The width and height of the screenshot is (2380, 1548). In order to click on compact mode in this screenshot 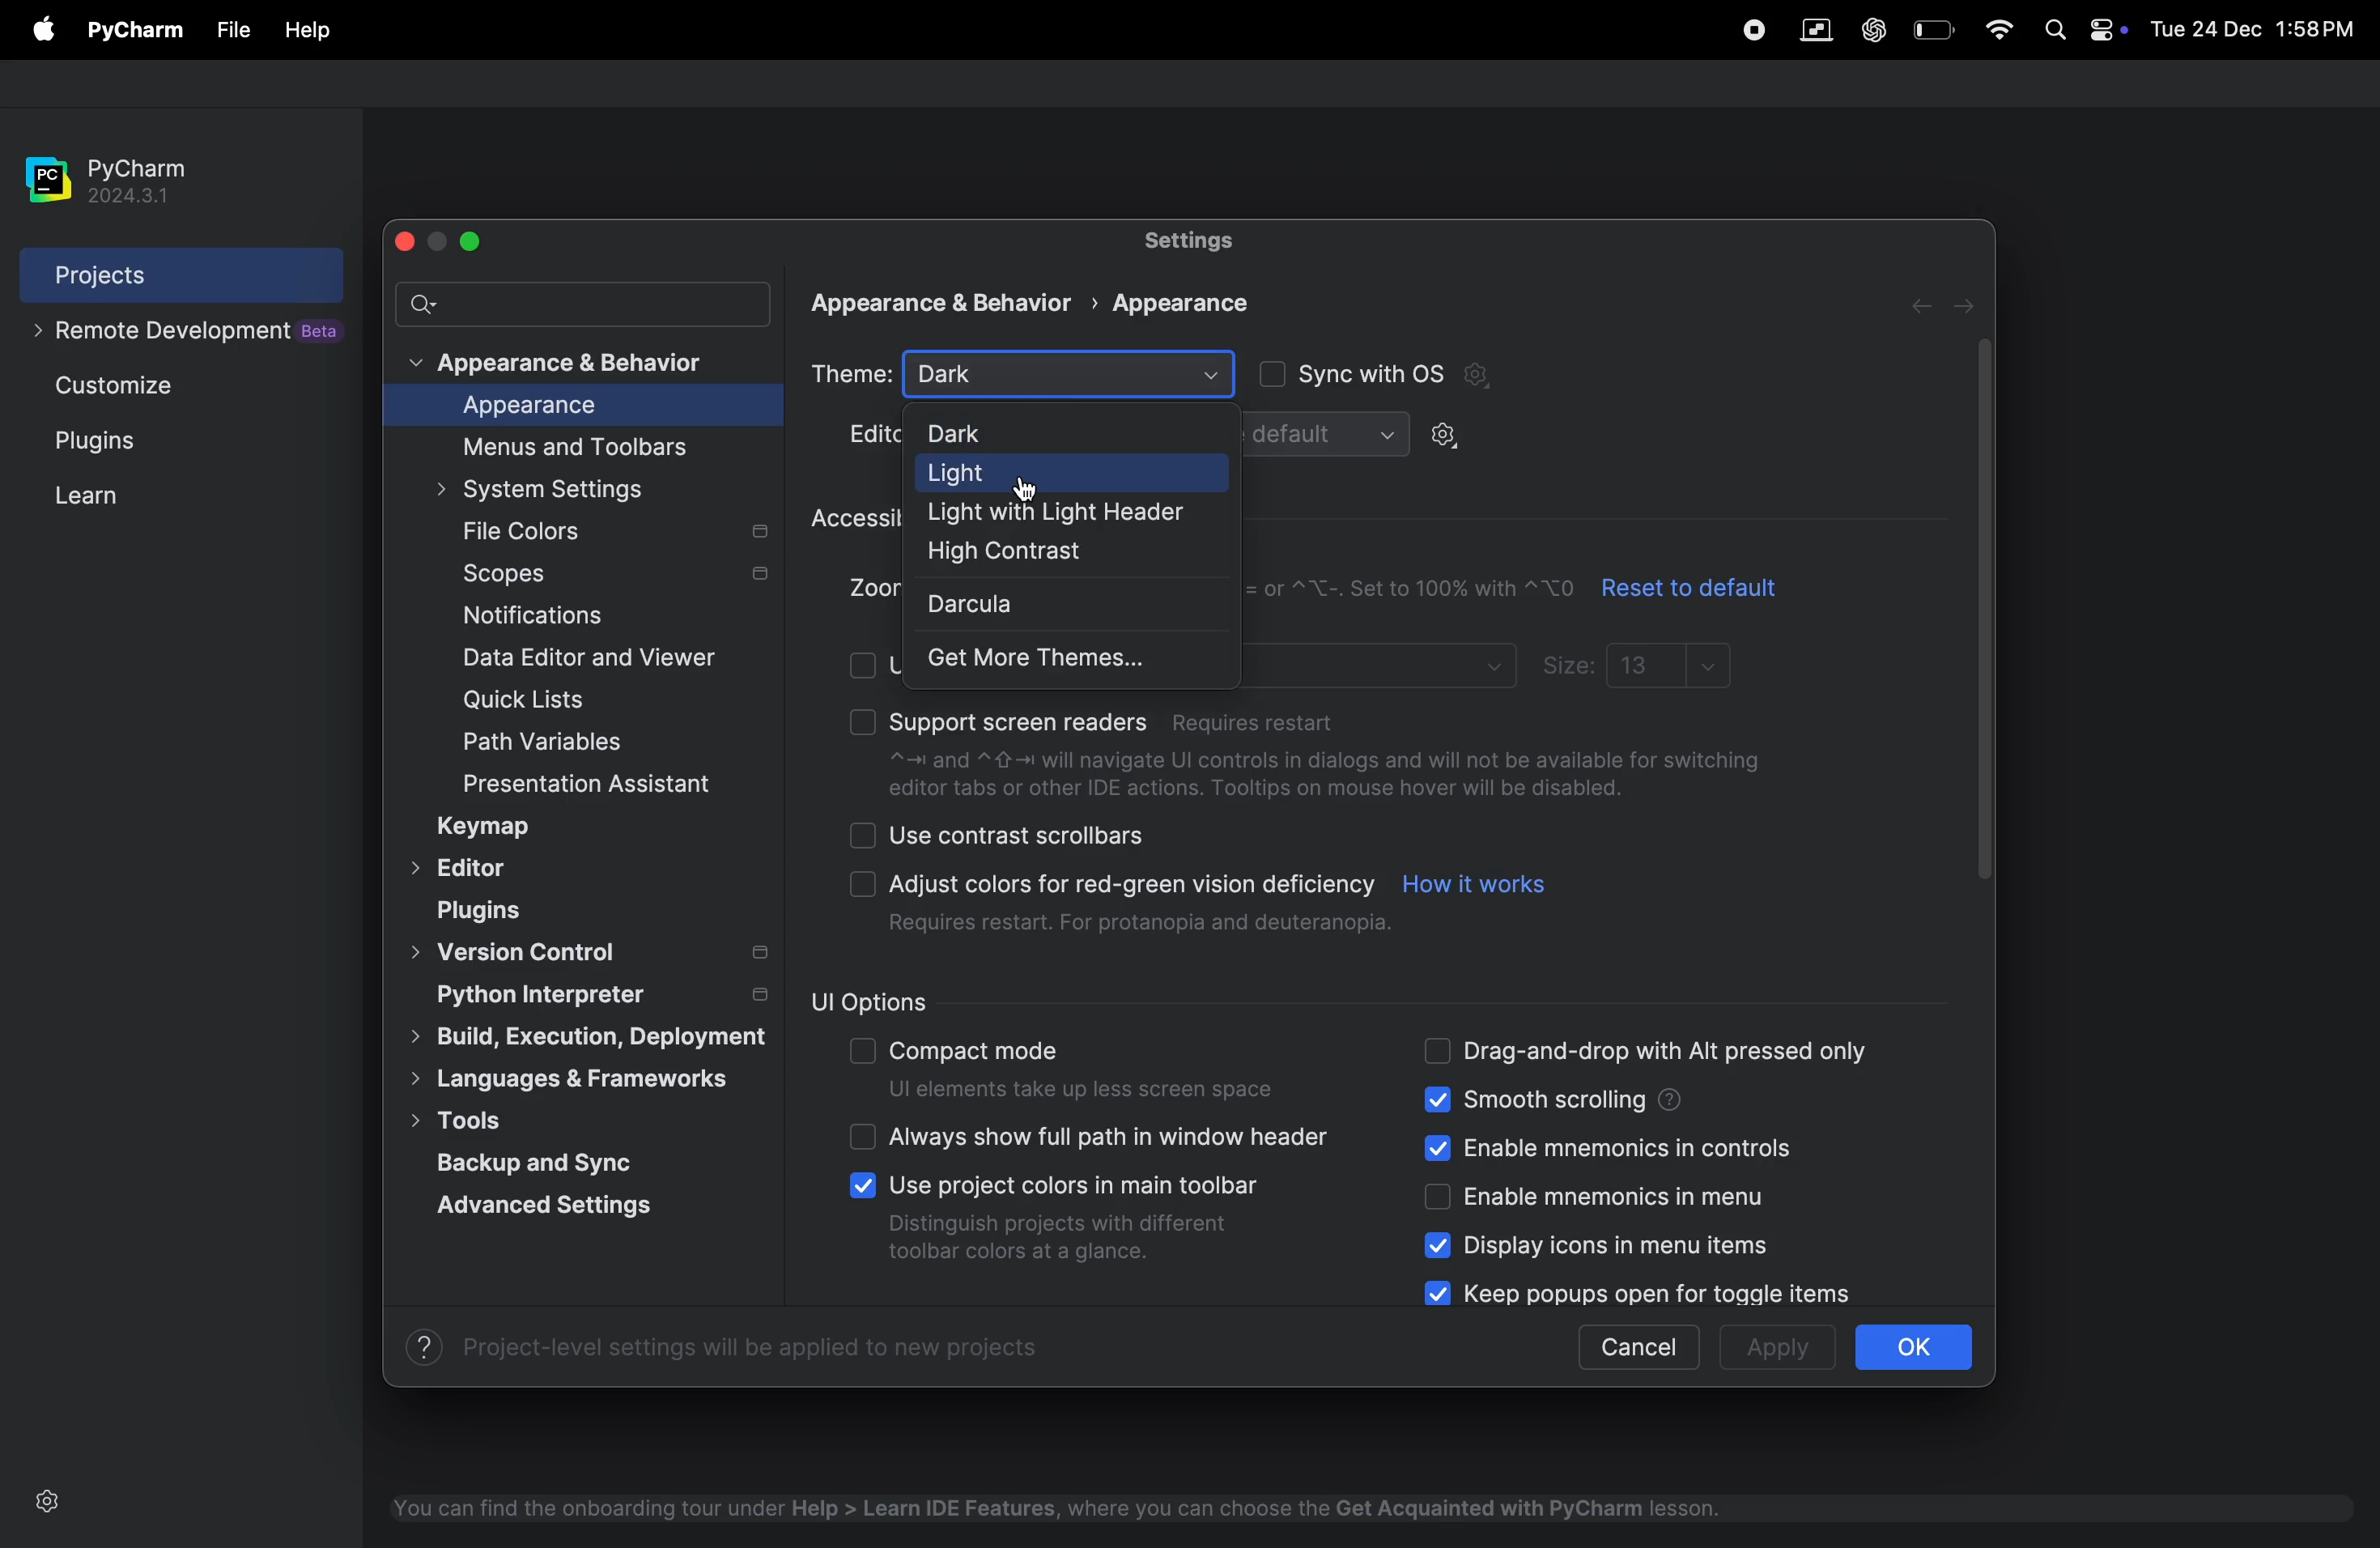, I will do `click(1024, 1052)`.